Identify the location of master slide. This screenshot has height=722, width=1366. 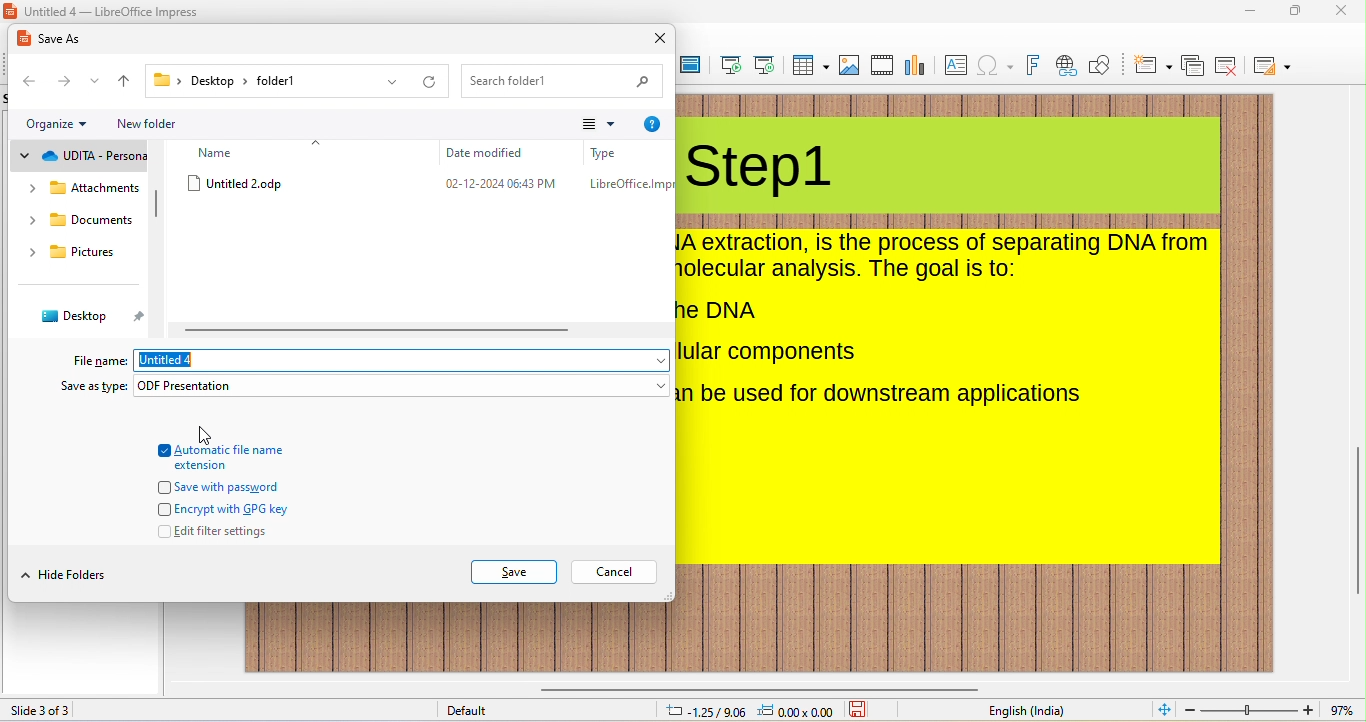
(691, 66).